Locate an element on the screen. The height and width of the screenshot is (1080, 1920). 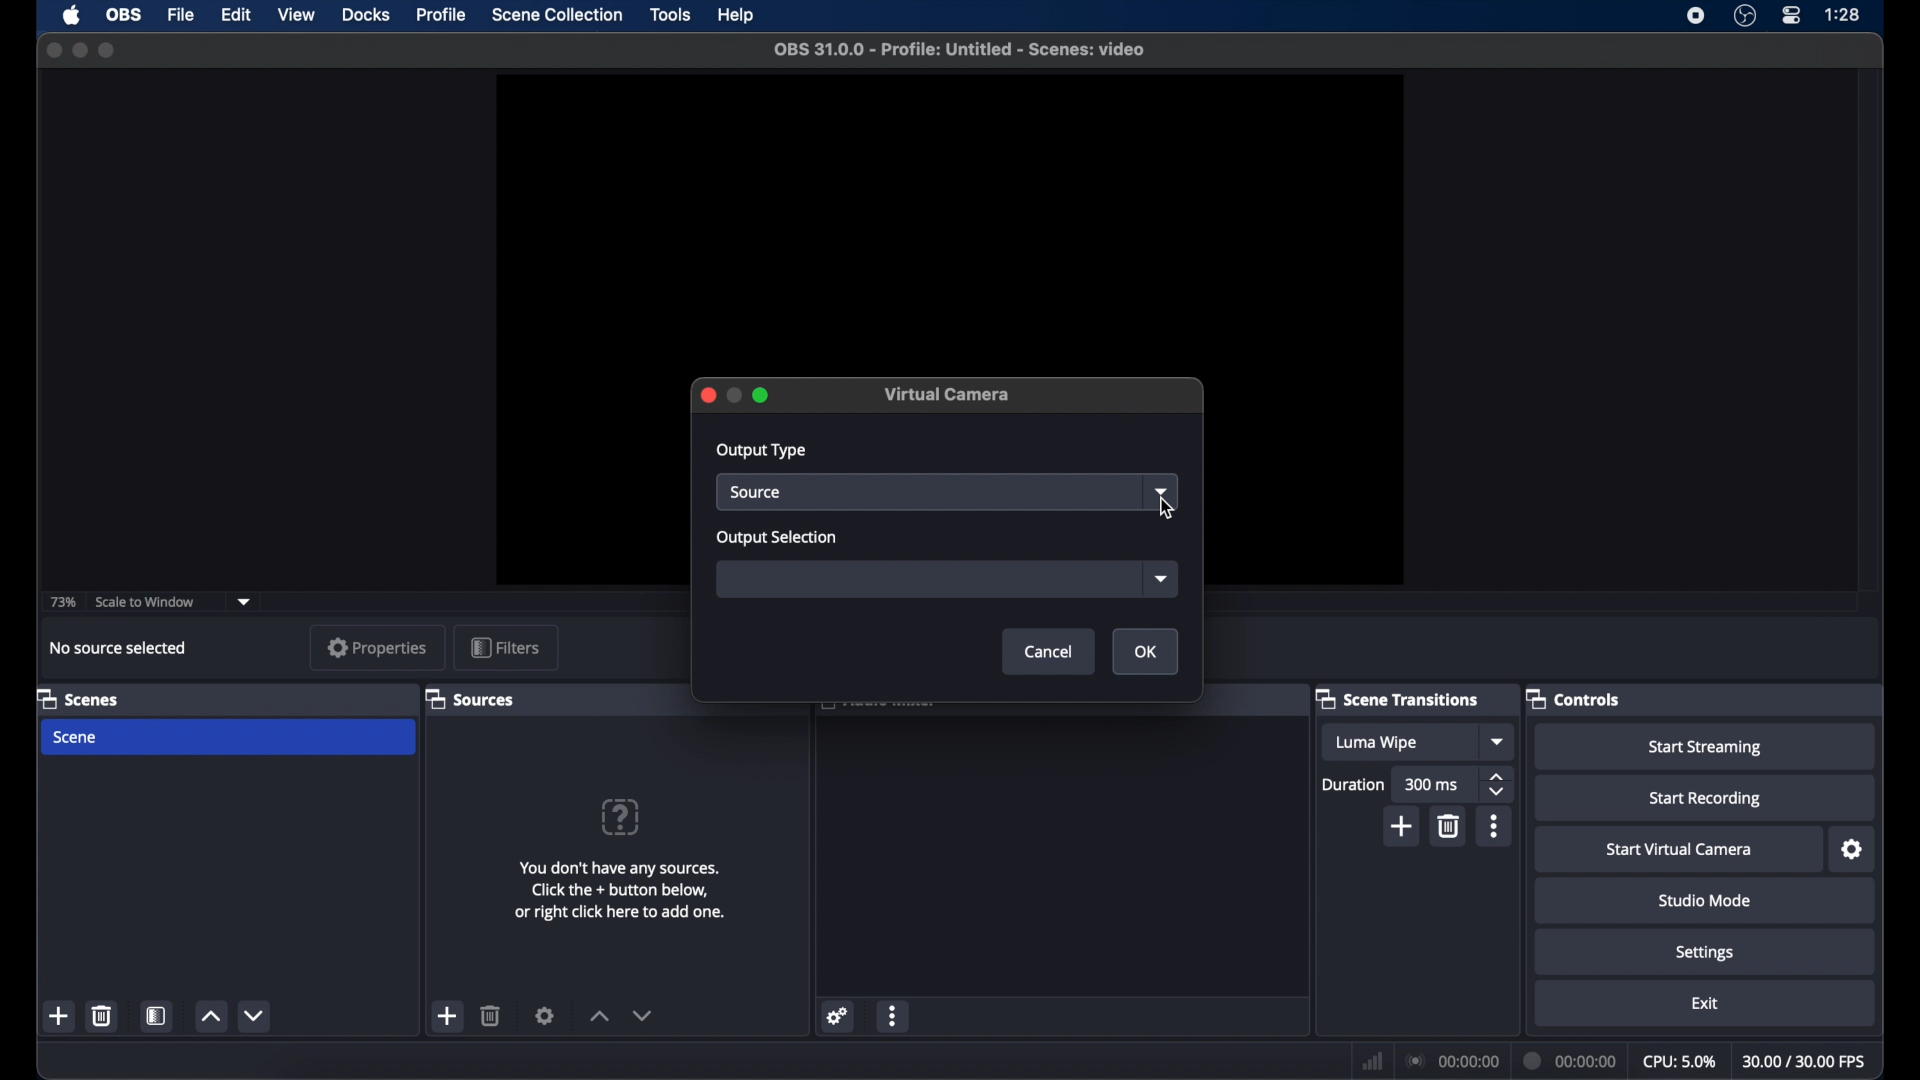
studio mode is located at coordinates (1705, 900).